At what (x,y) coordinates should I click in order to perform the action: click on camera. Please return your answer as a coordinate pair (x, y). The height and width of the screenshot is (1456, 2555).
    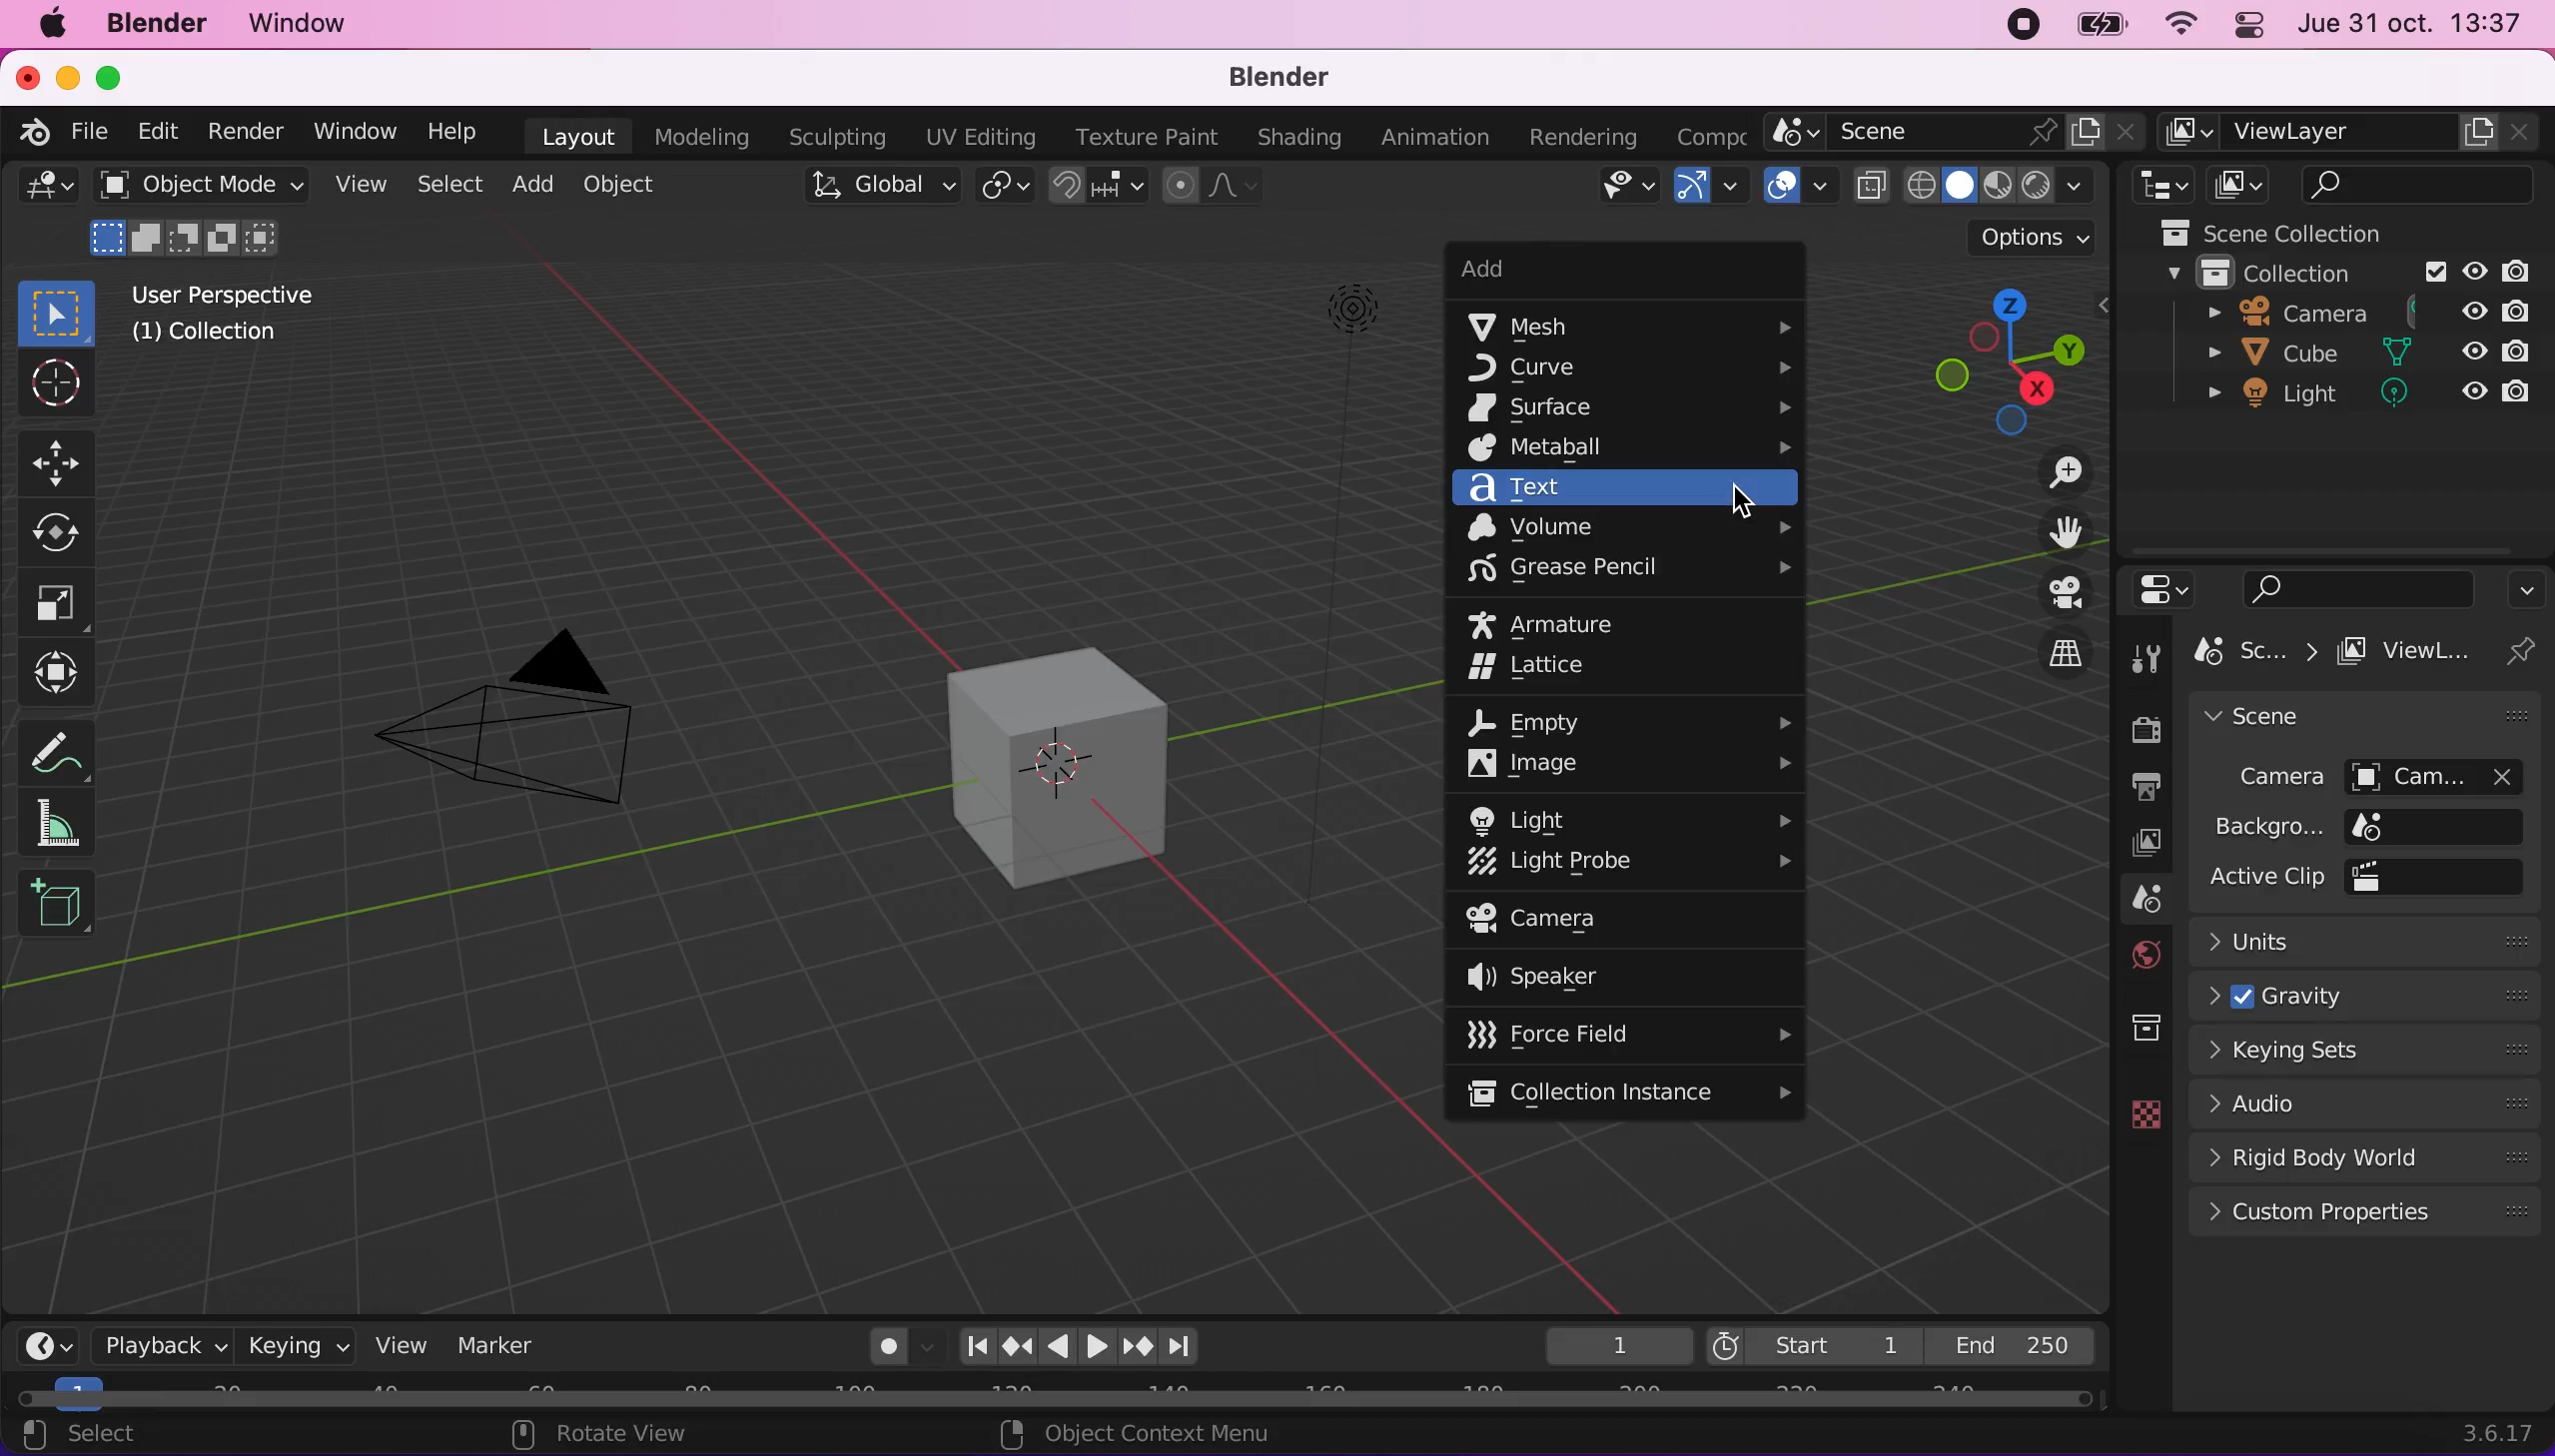
    Looking at the image, I should click on (2368, 775).